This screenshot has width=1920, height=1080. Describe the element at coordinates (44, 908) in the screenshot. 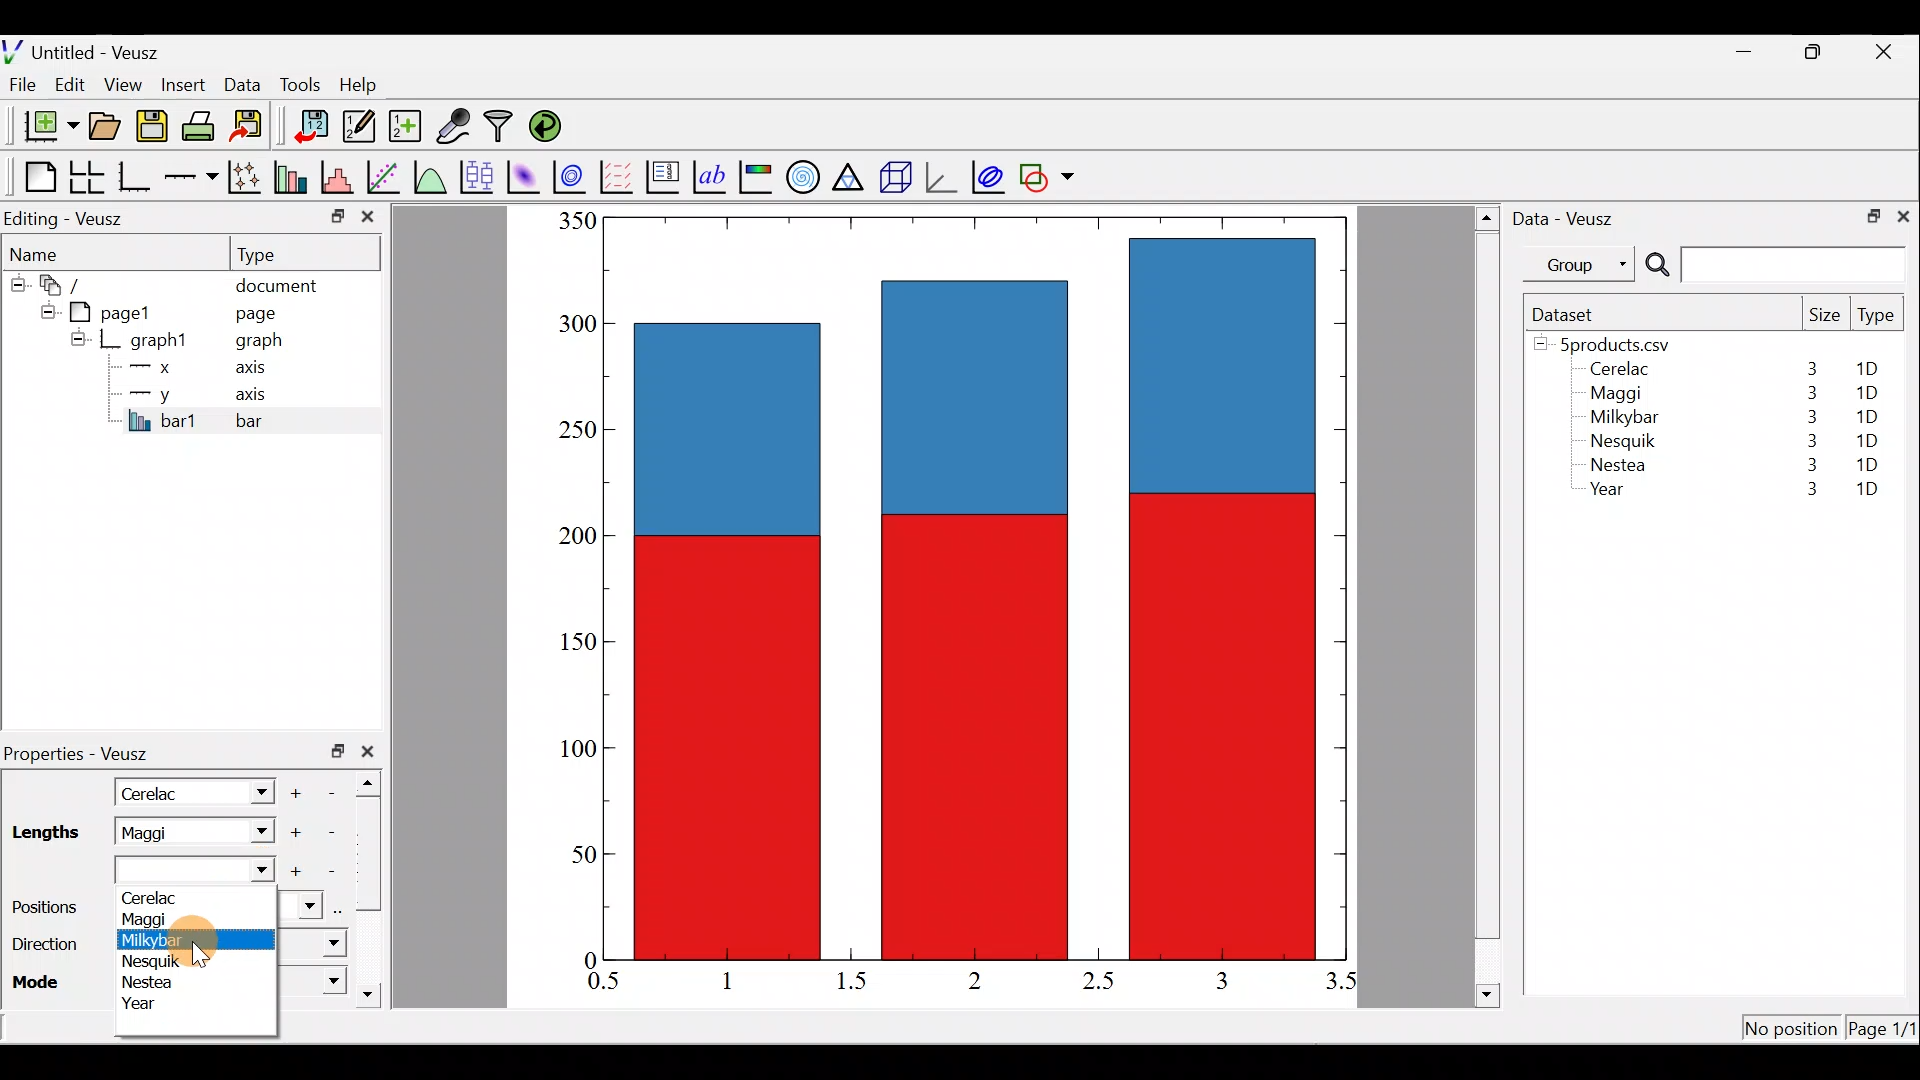

I see `Positions` at that location.